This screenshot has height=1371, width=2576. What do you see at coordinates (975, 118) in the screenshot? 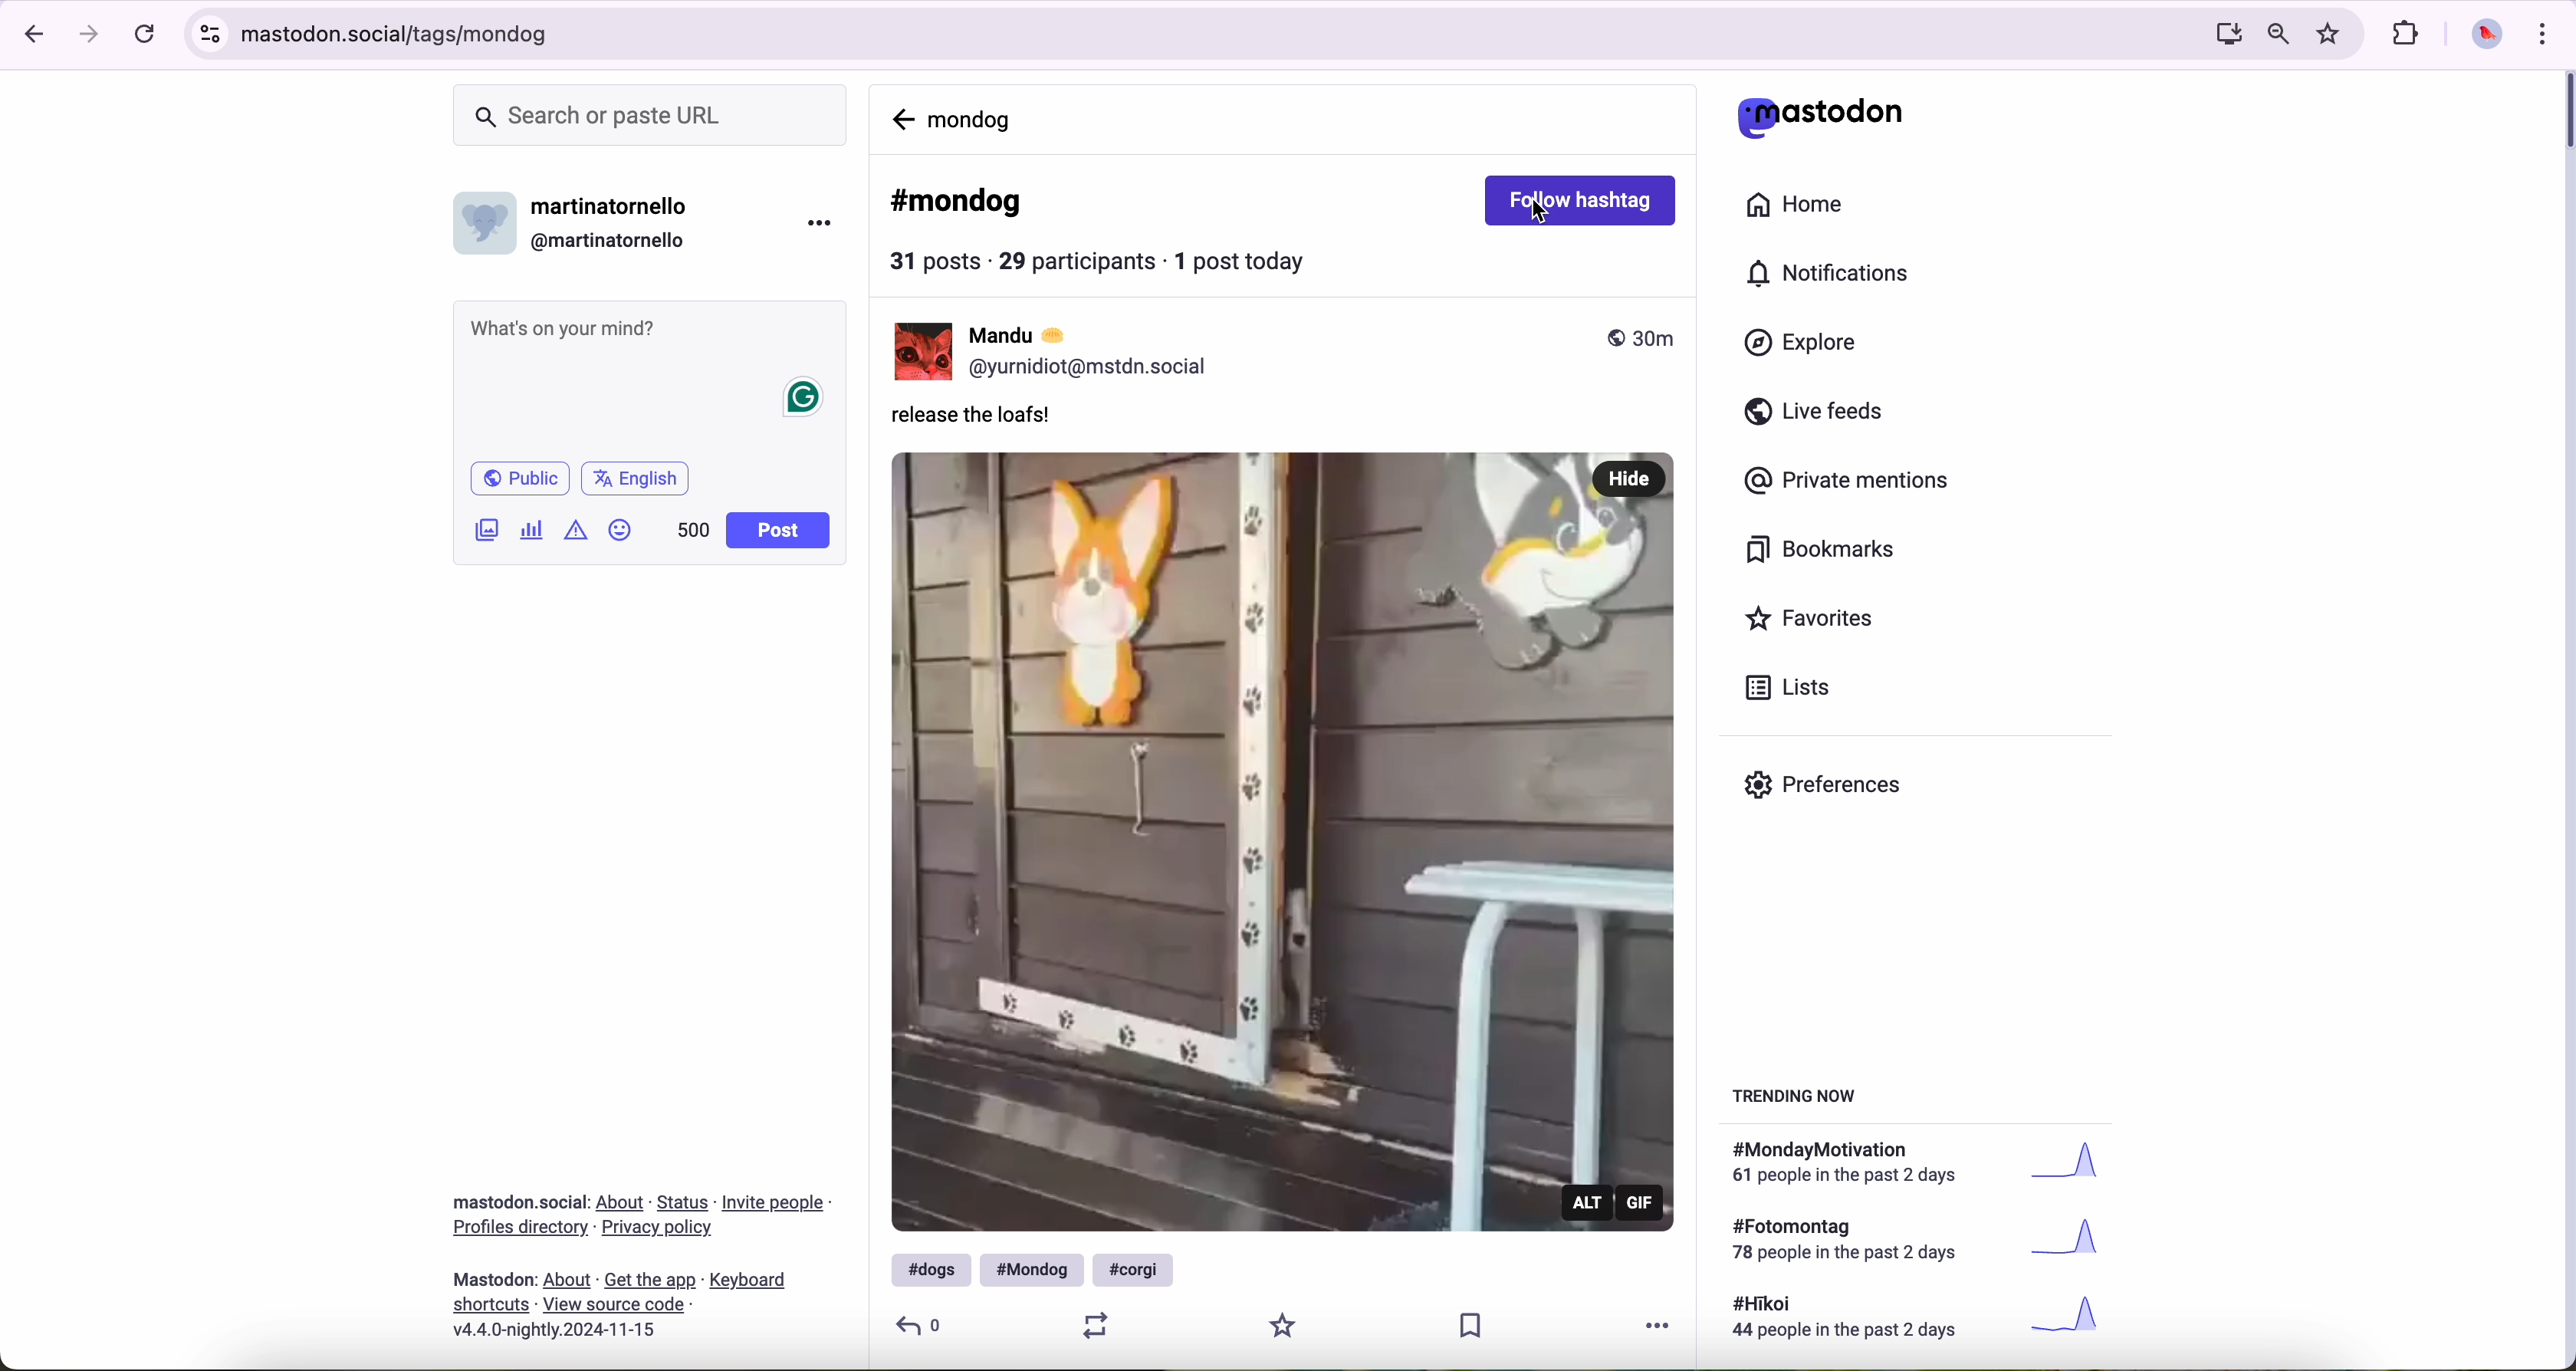
I see `mondog` at bounding box center [975, 118].